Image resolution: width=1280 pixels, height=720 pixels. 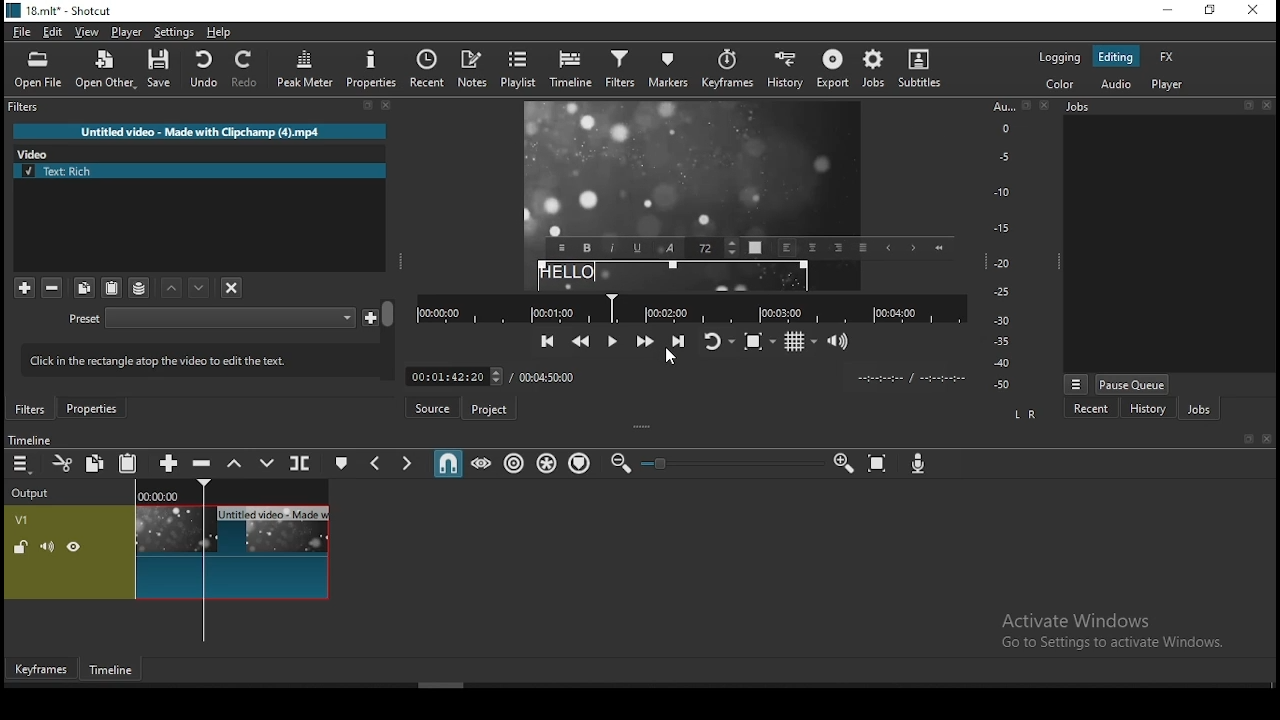 I want to click on move filter down, so click(x=173, y=288).